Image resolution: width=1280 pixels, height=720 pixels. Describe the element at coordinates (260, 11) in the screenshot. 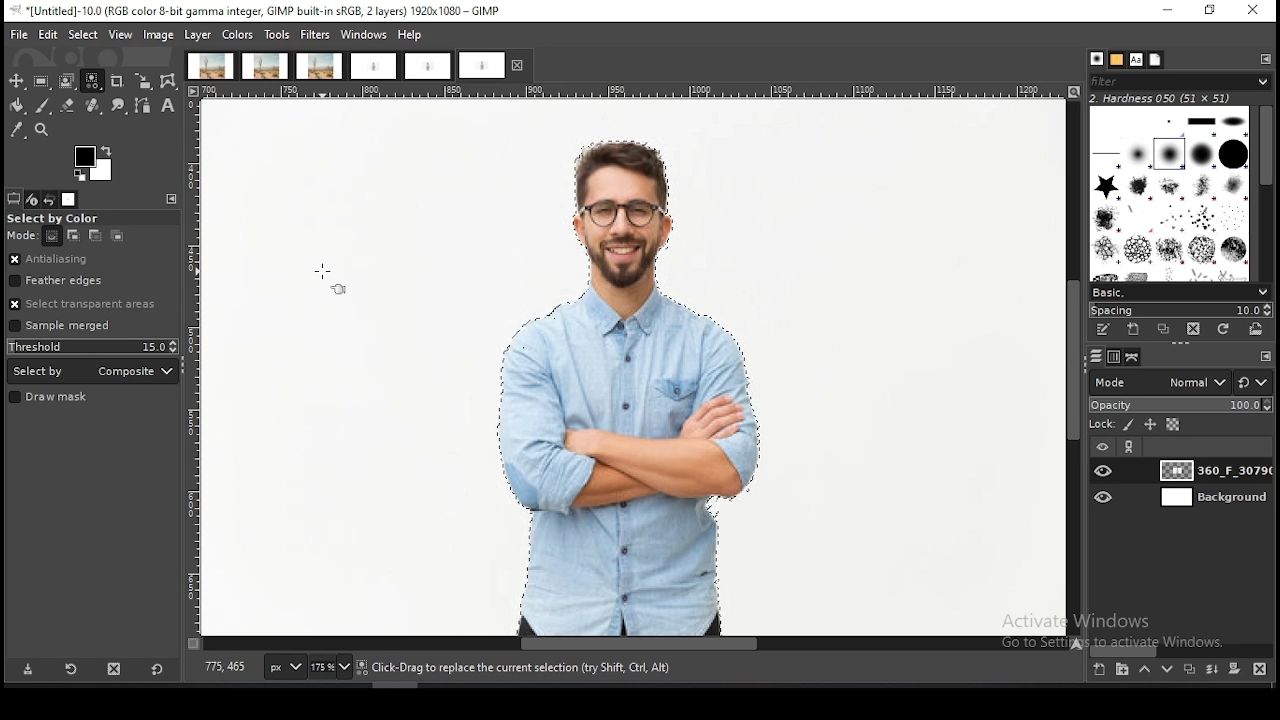

I see `*[Untitled]-10.0 (RGB color 8-bit gamma integer, GIMP built-in sRGB, 2 layers) 1920x1080 — GIMP` at that location.